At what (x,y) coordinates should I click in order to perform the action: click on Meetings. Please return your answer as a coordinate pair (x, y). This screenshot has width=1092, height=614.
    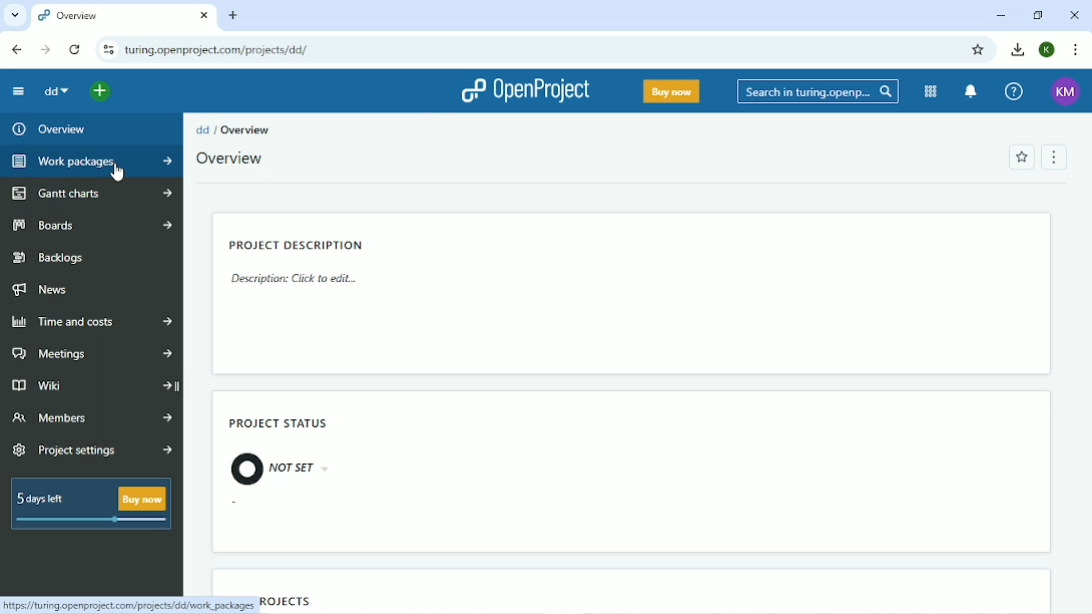
    Looking at the image, I should click on (91, 354).